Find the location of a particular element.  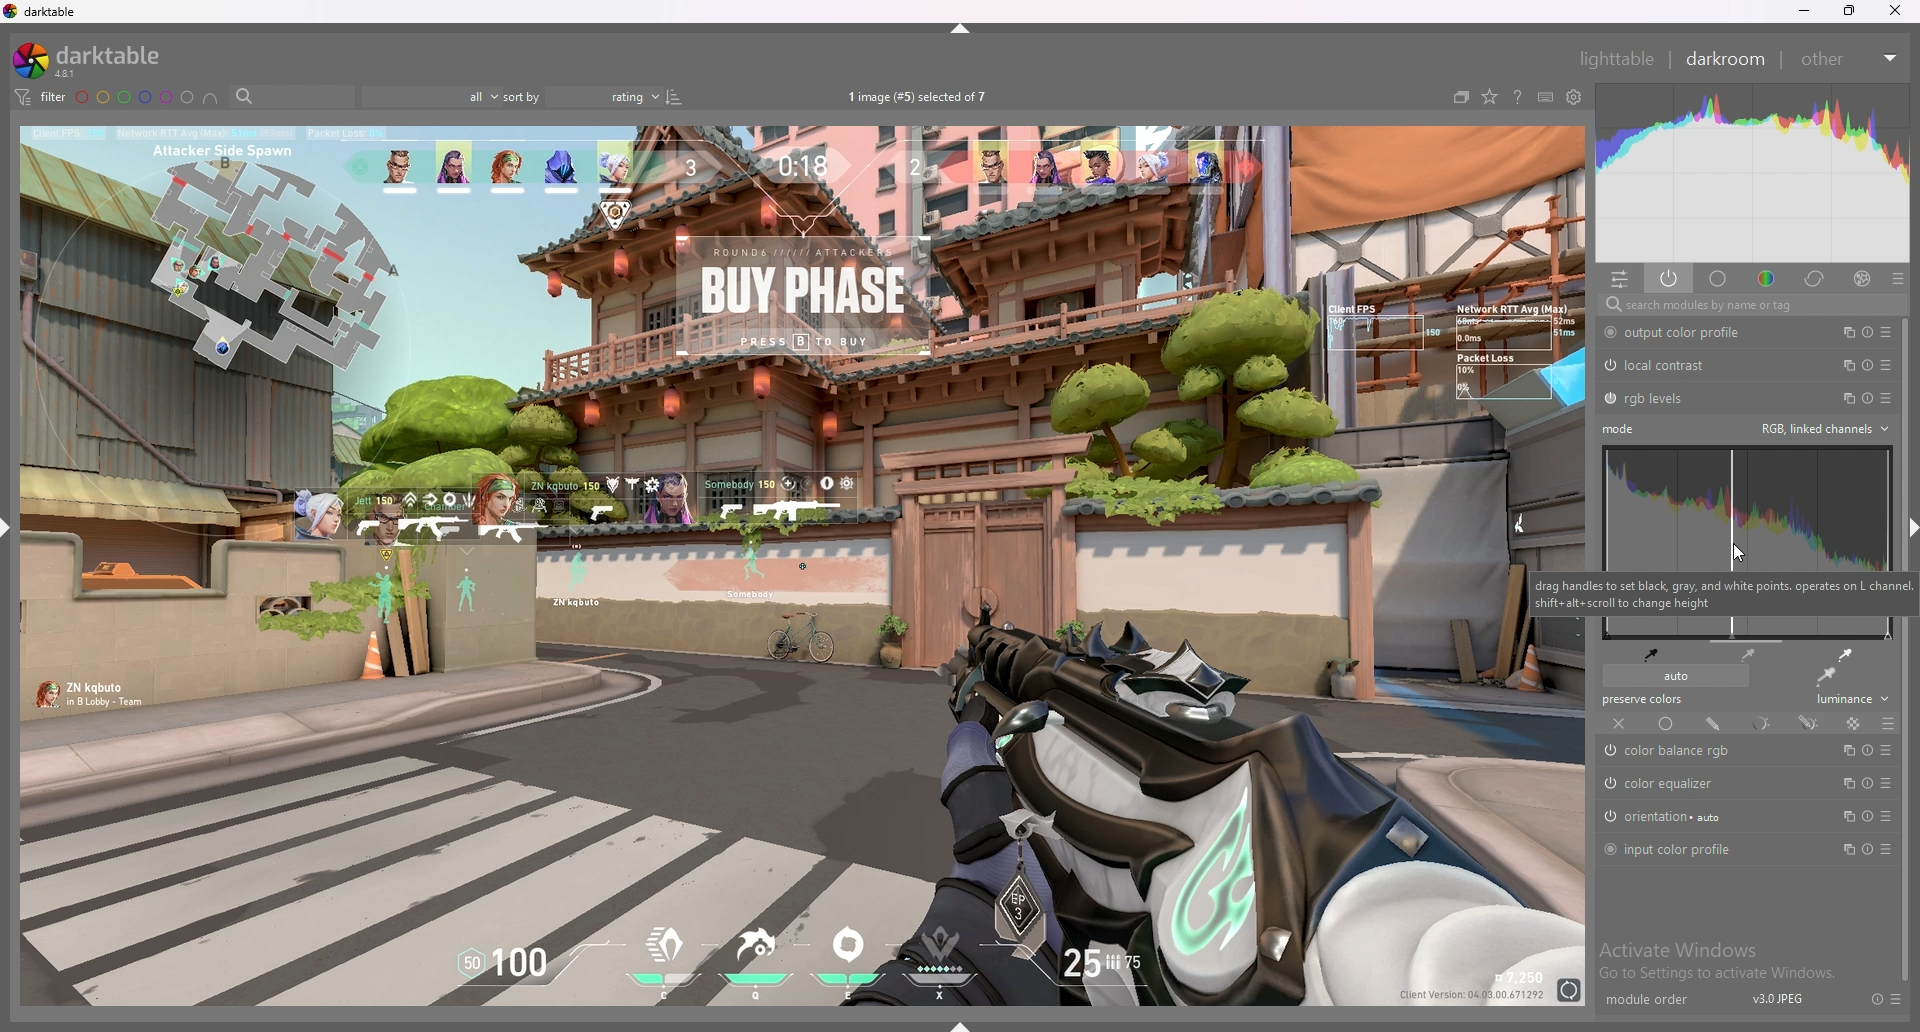

local contrast is located at coordinates (1671, 365).